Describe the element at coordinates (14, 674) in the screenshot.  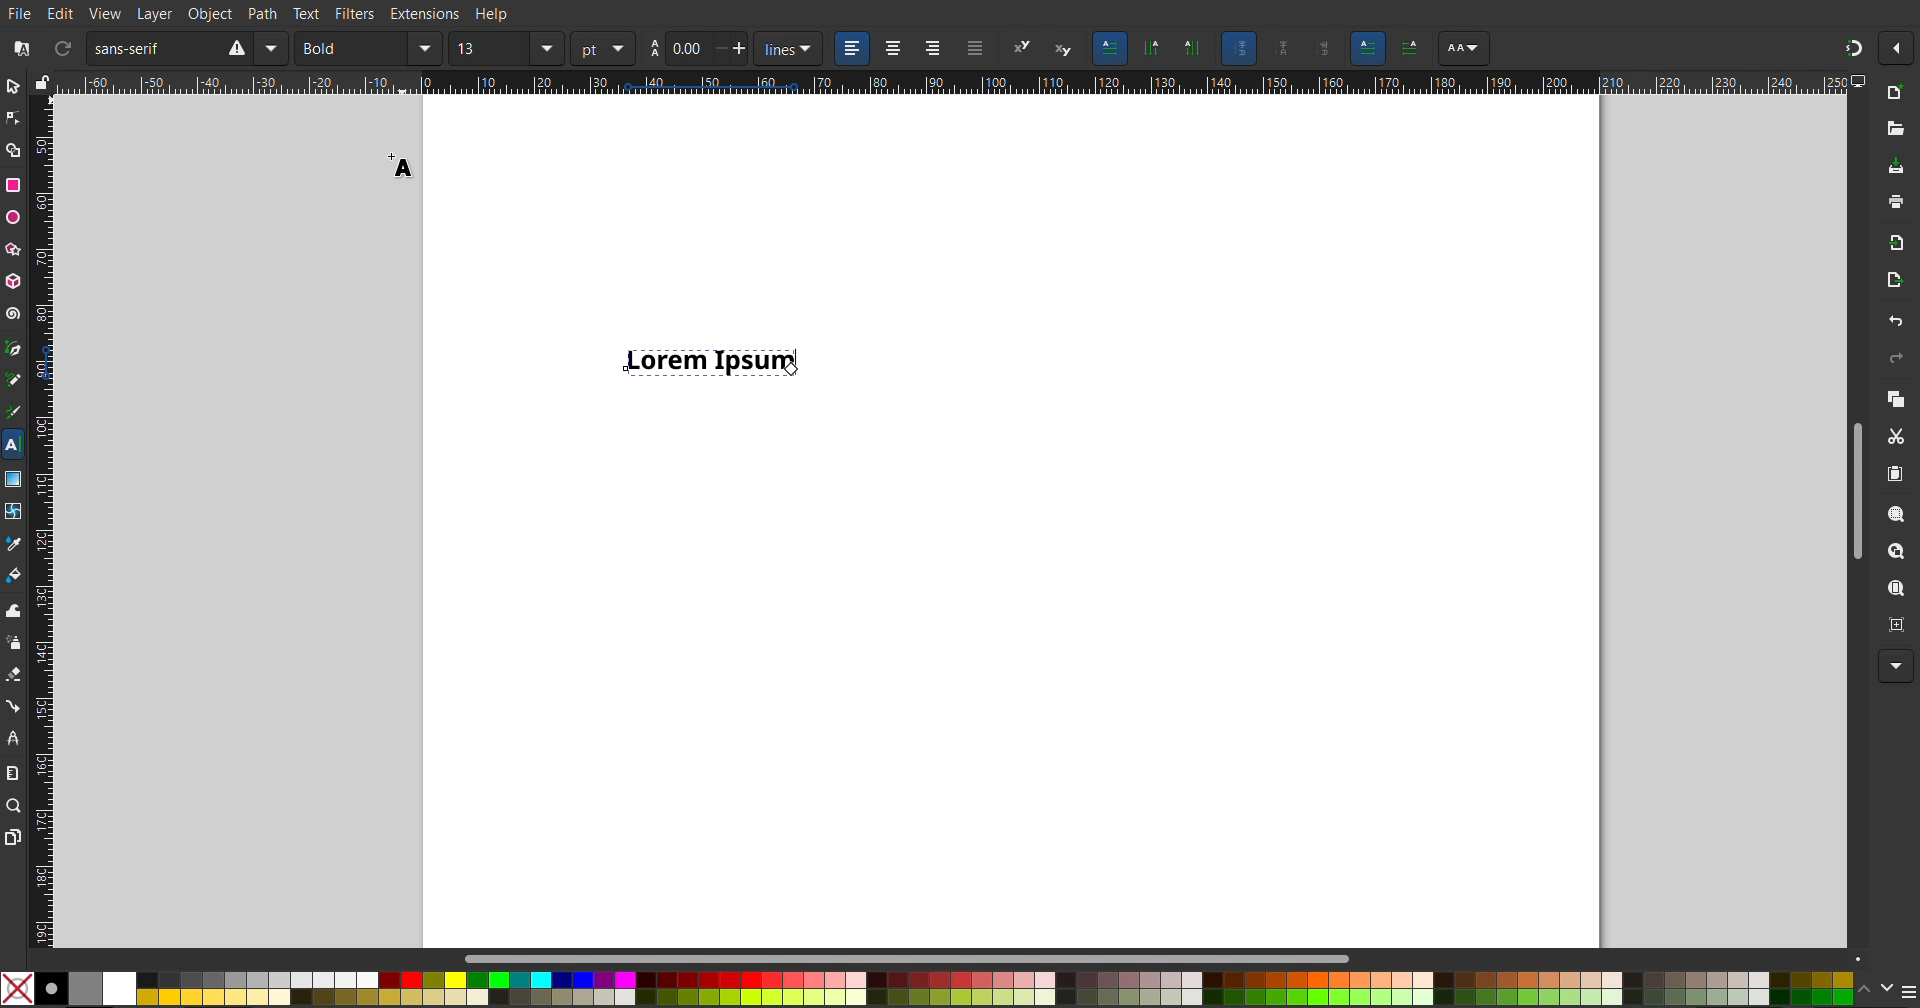
I see `Eraser Tool` at that location.